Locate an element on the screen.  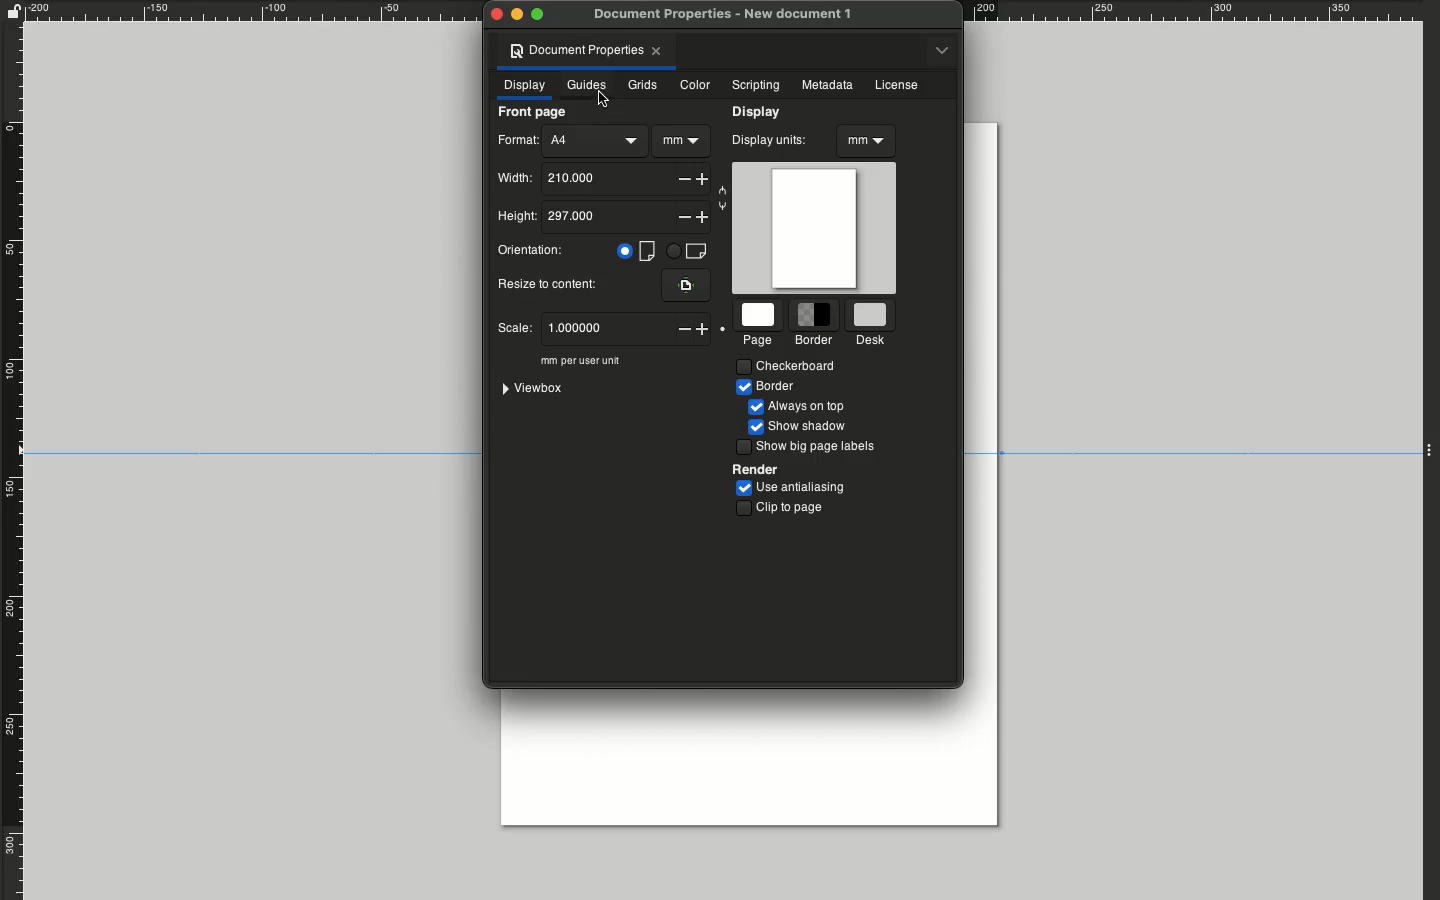
210 is located at coordinates (632, 177).